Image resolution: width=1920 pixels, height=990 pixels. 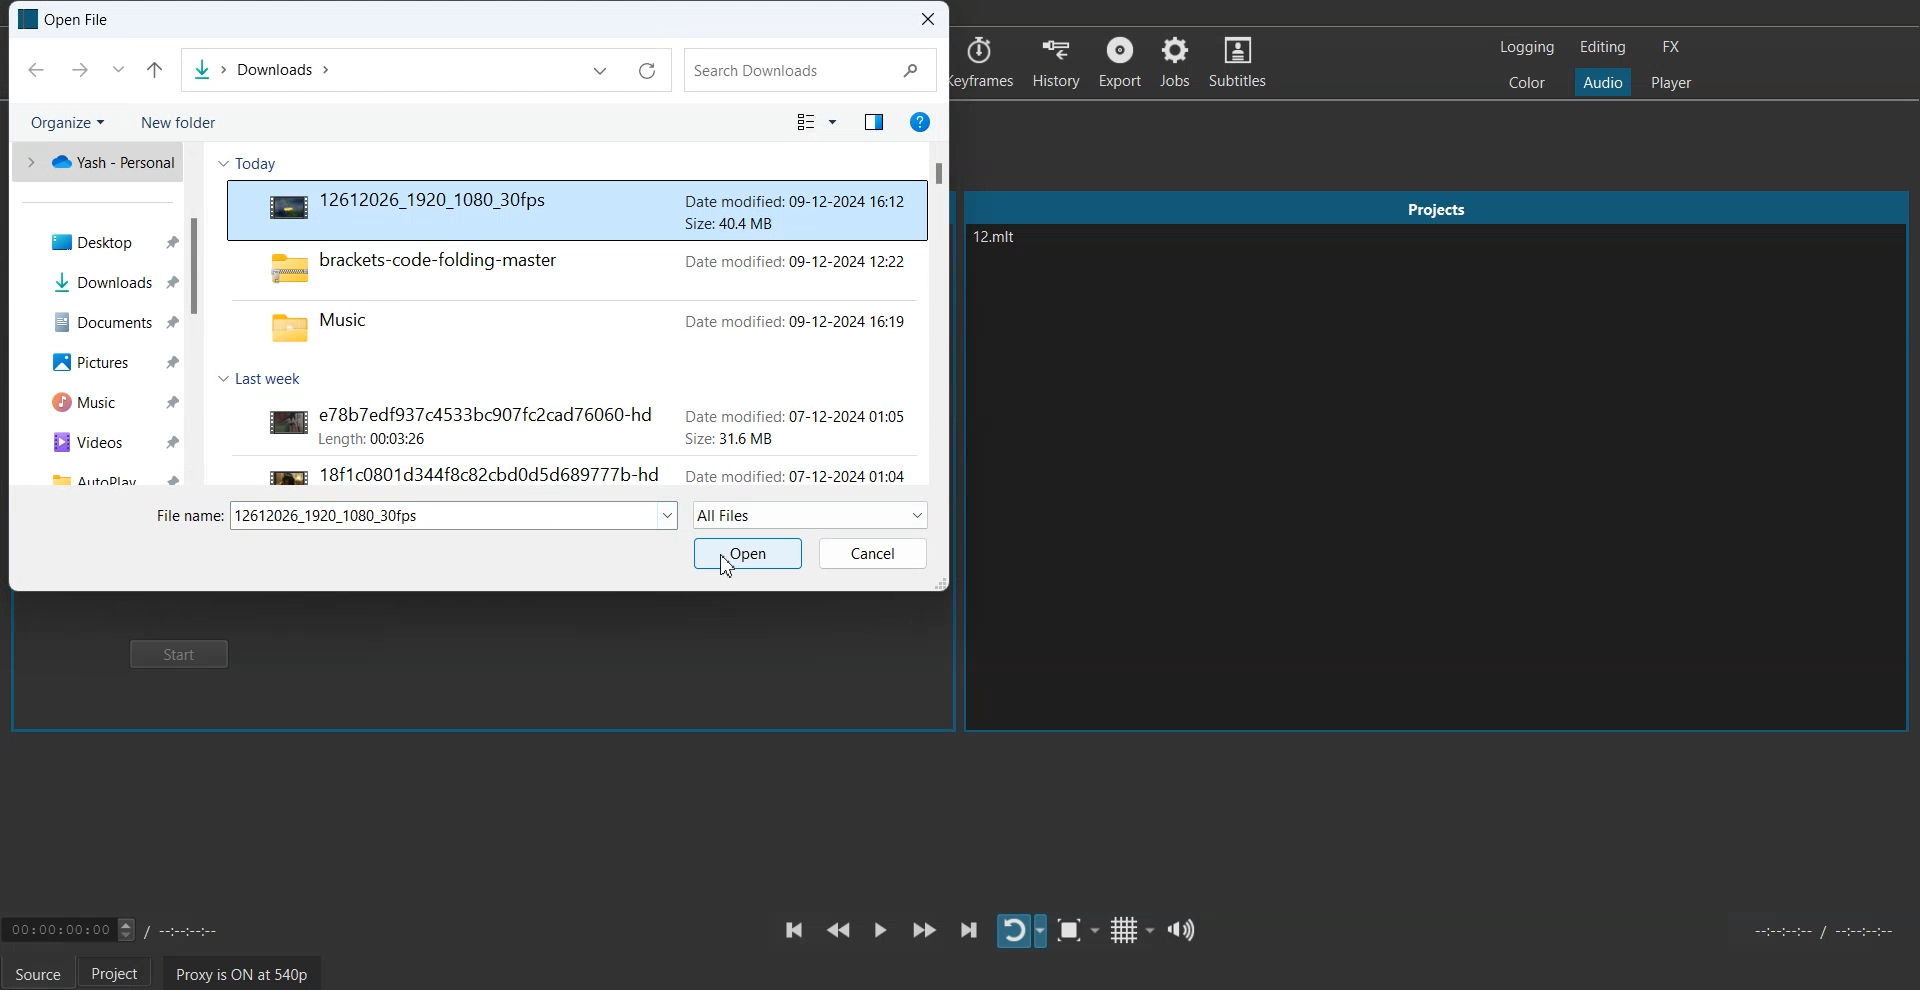 I want to click on Cursor, so click(x=732, y=566).